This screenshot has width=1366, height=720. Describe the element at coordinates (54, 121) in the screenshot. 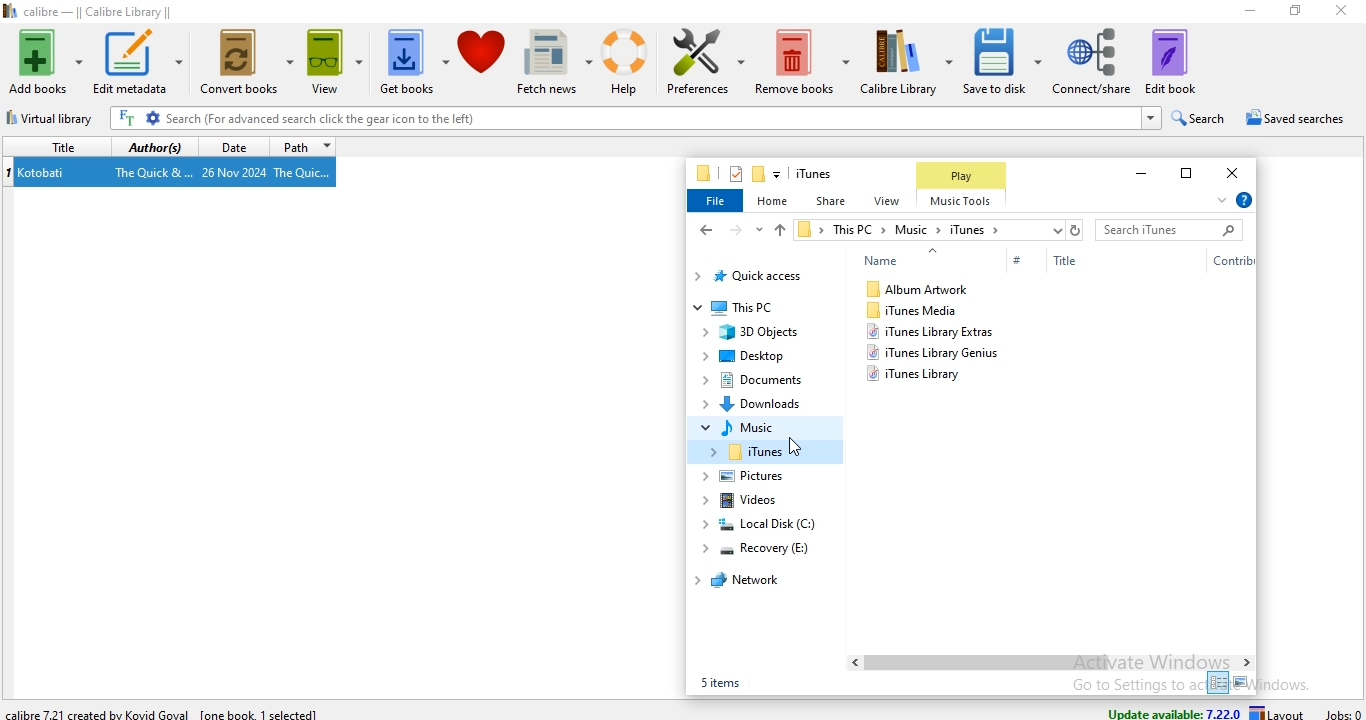

I see `virtual library` at that location.